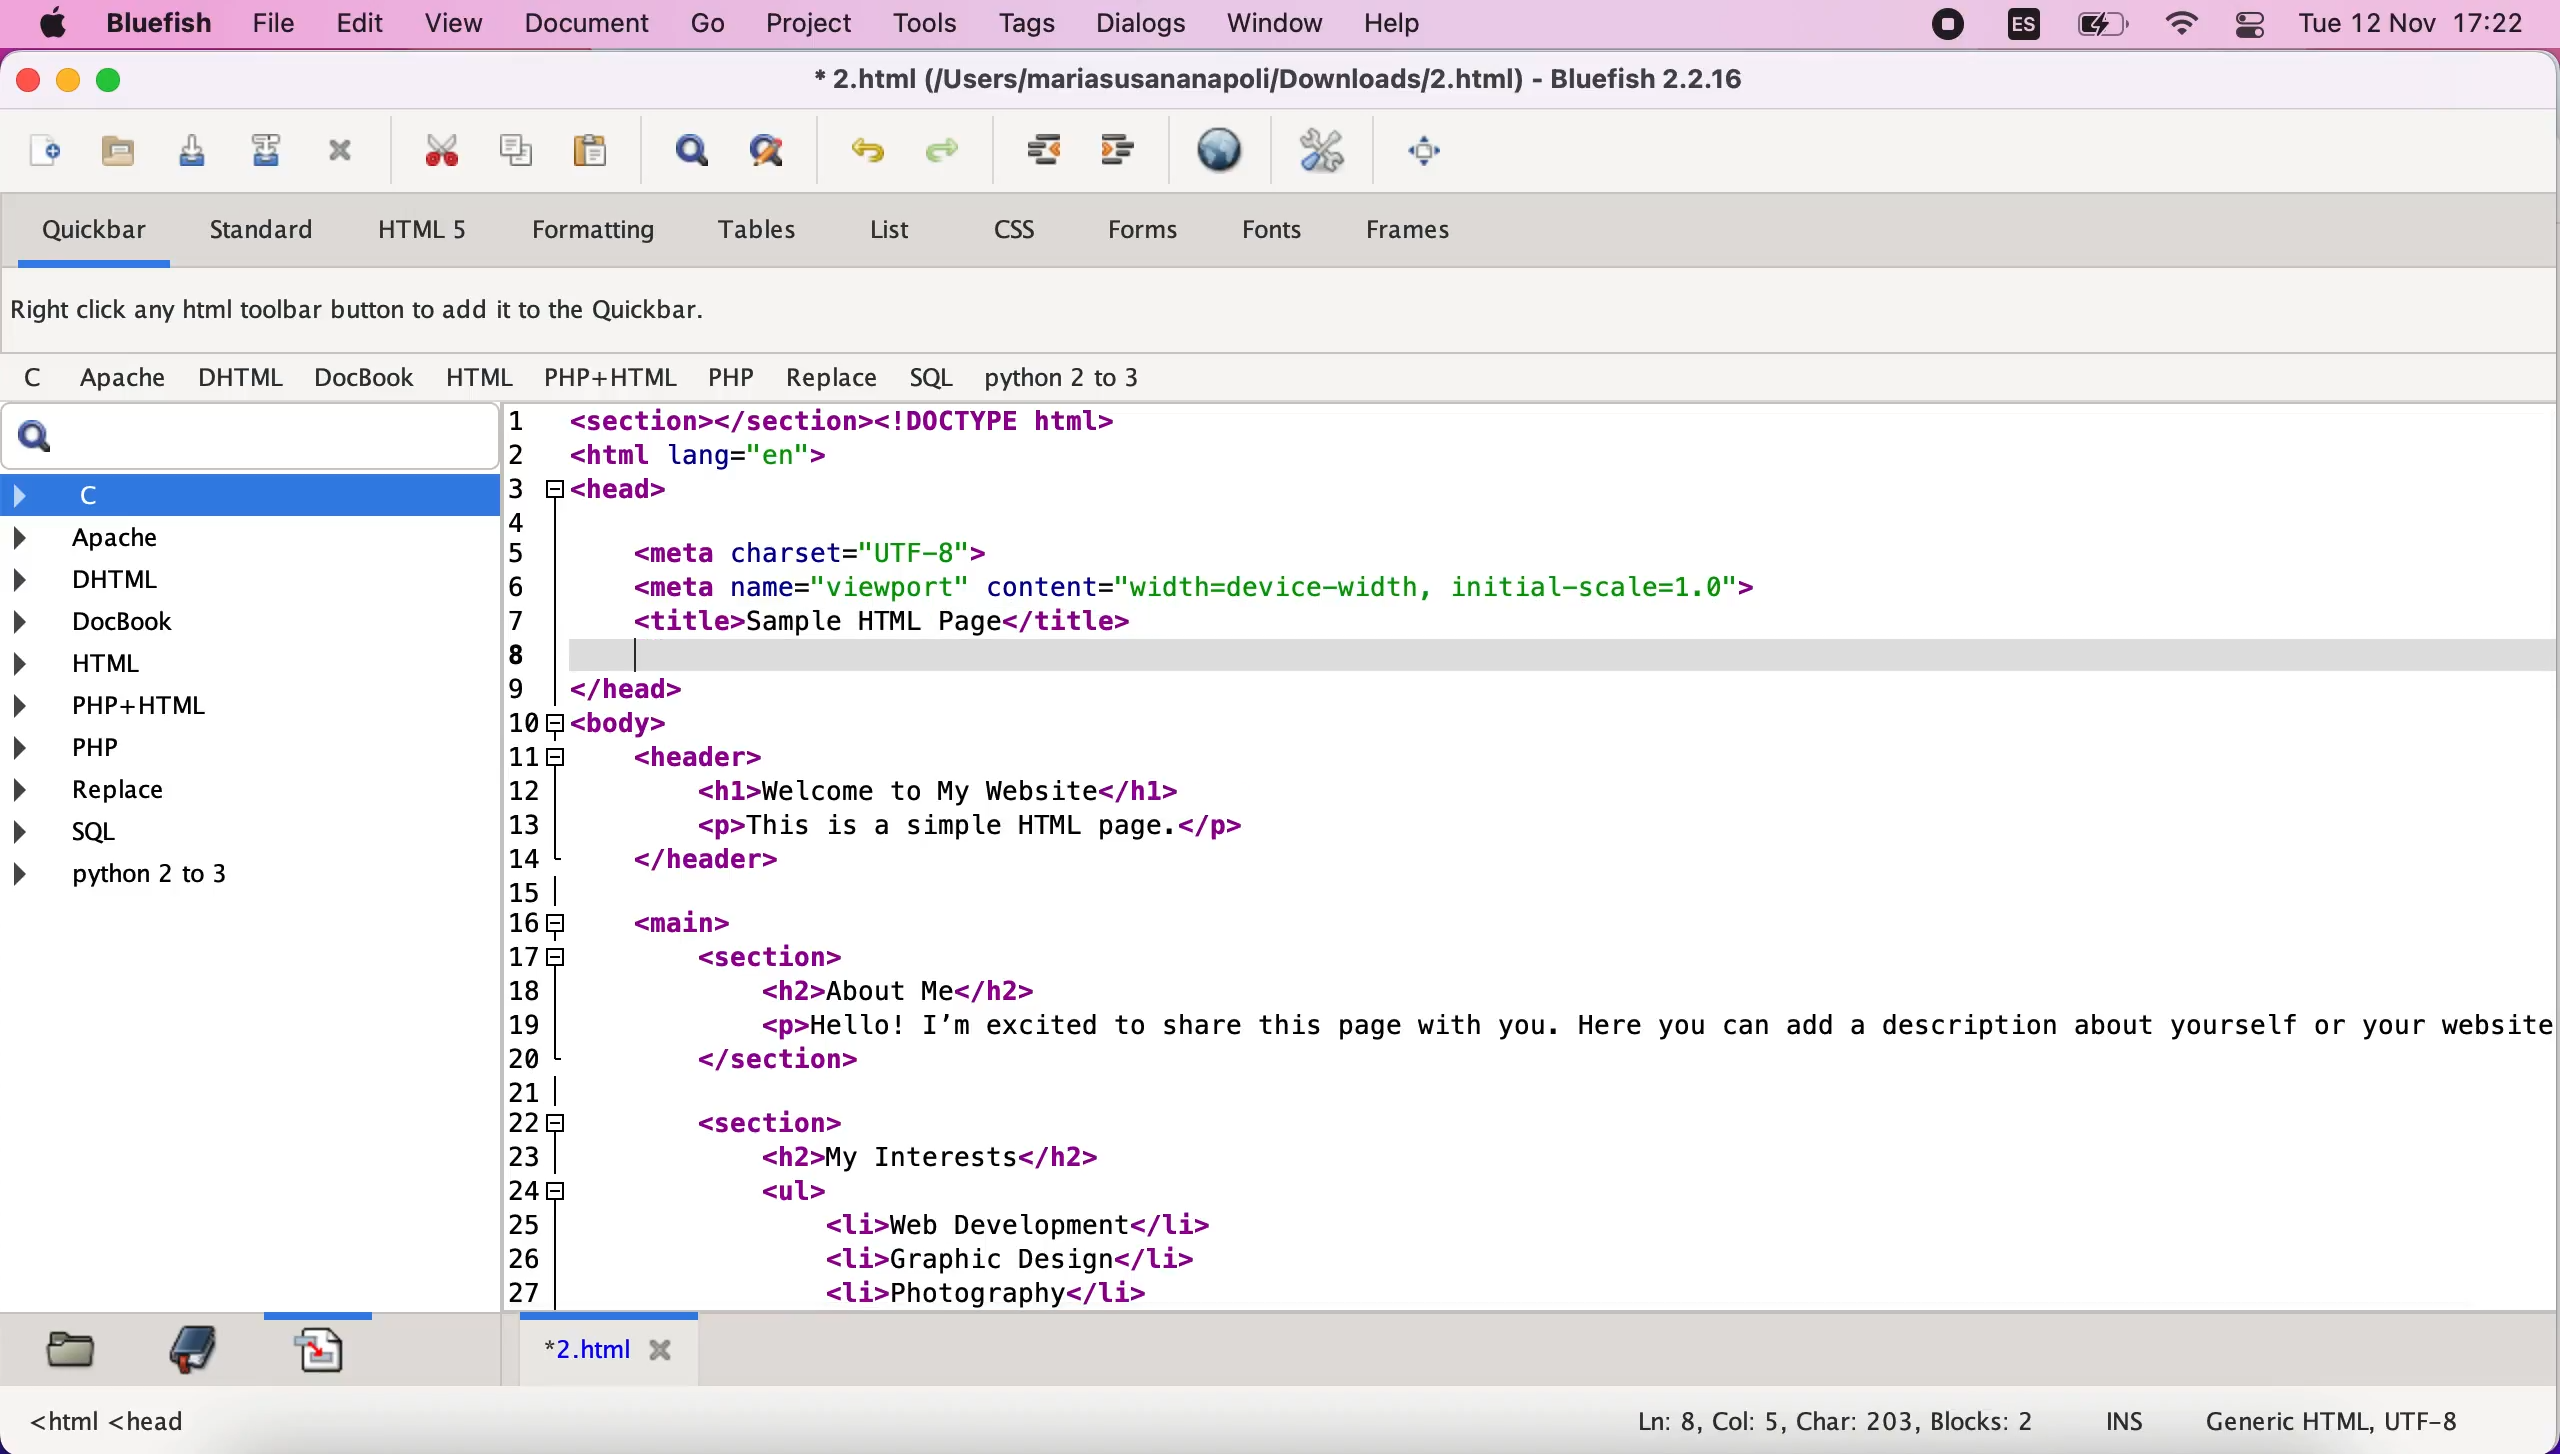 The image size is (2560, 1454). Describe the element at coordinates (2024, 30) in the screenshot. I see `language` at that location.